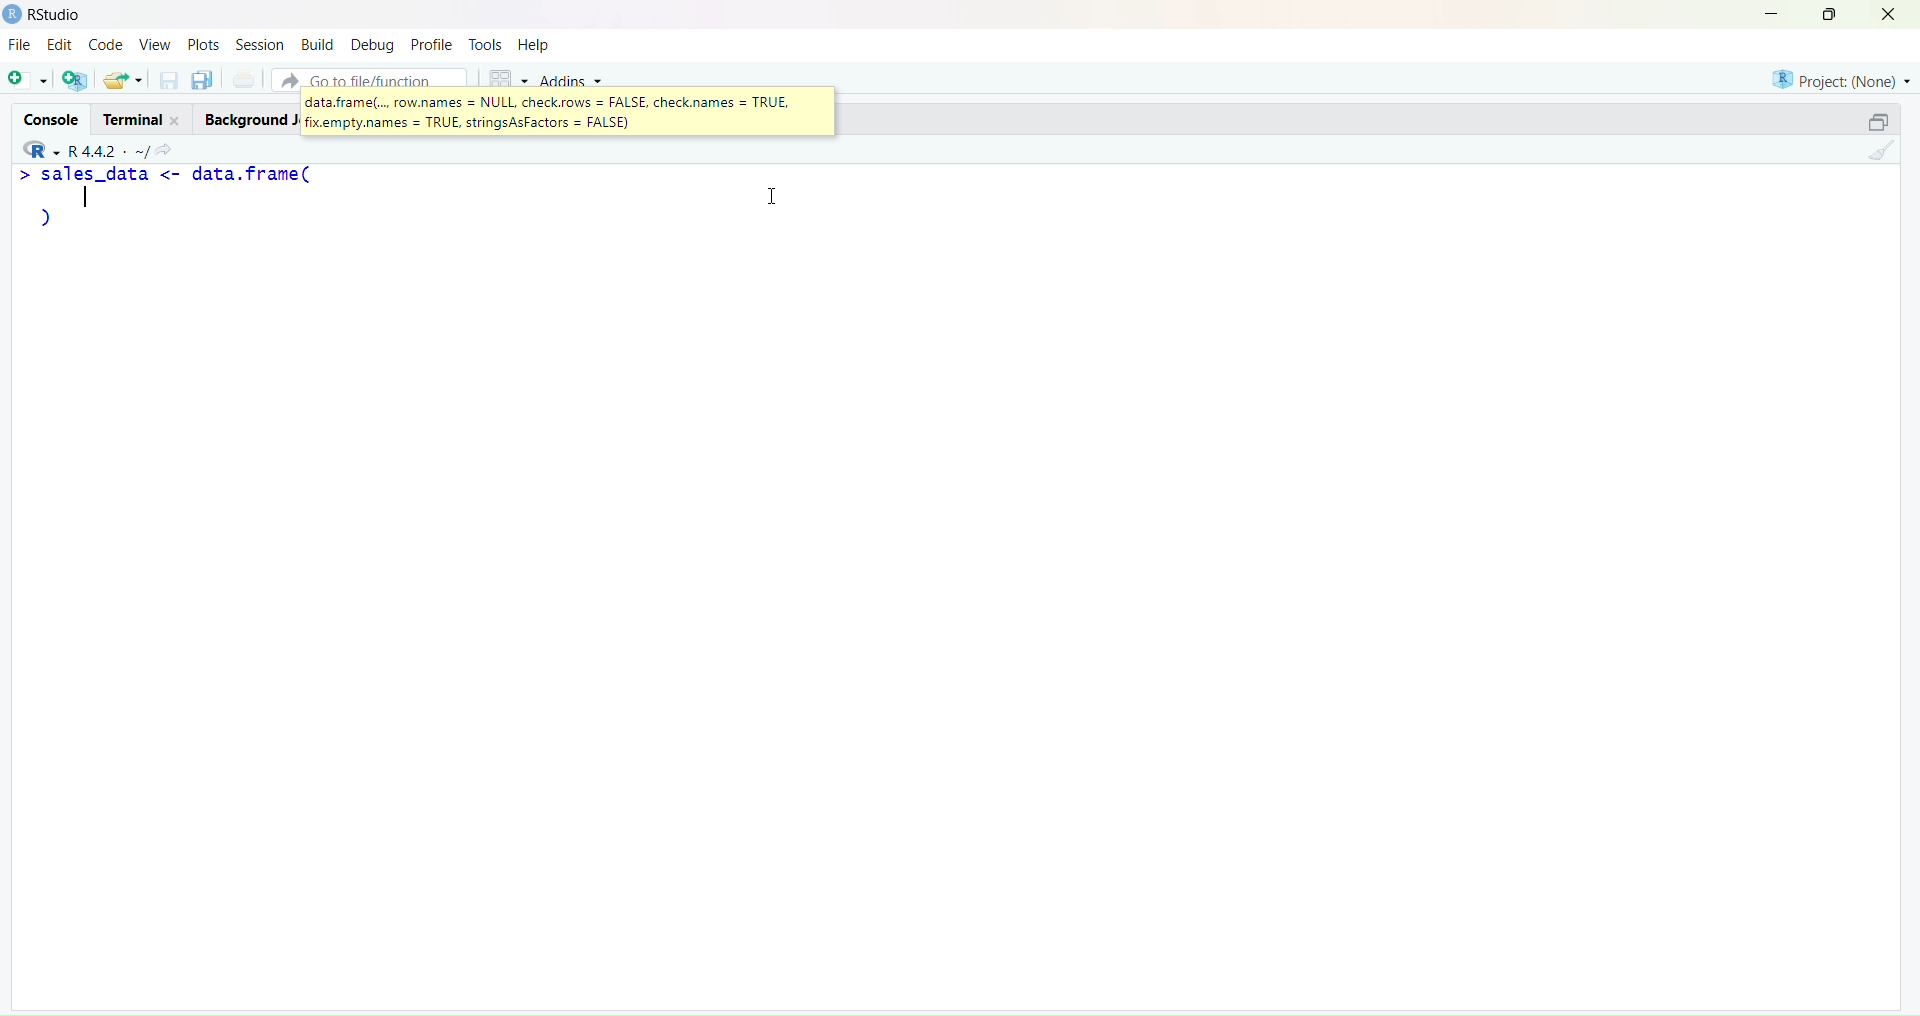 The width and height of the screenshot is (1920, 1016). I want to click on save and export, so click(122, 81).